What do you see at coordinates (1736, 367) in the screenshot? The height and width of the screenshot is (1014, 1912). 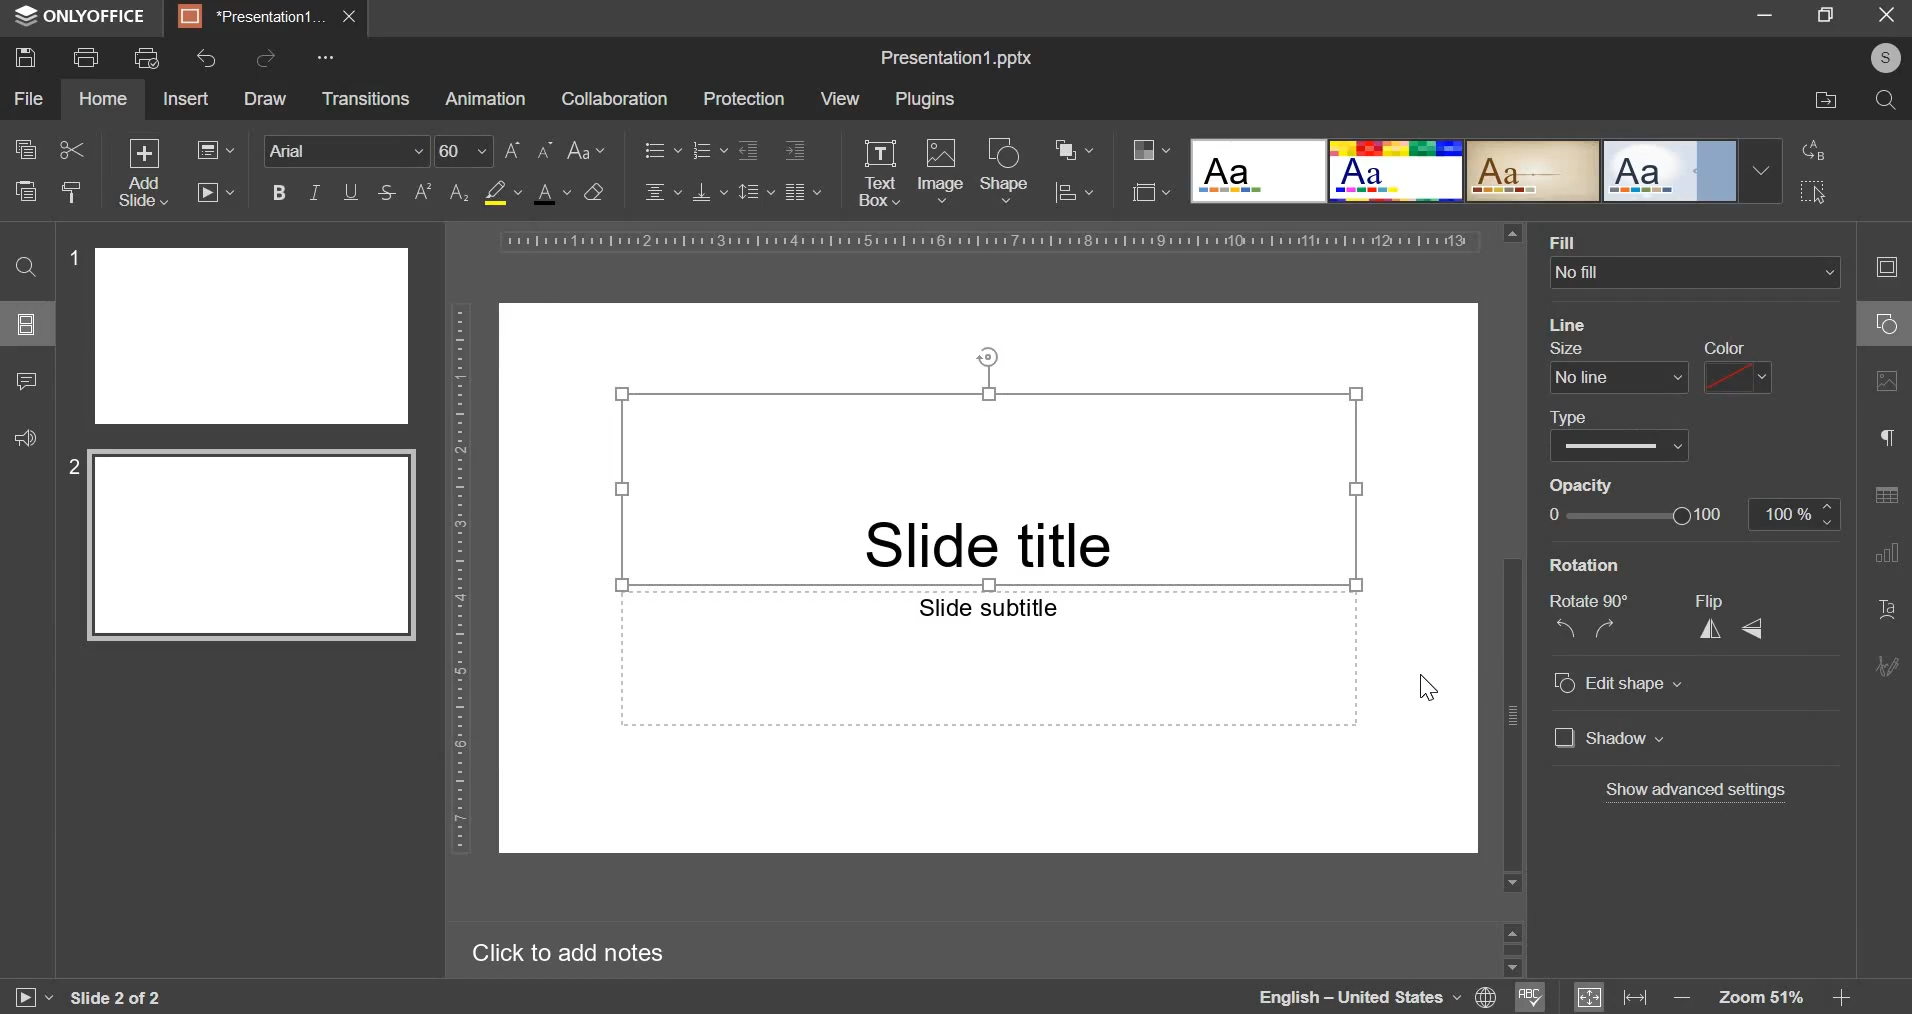 I see `color` at bounding box center [1736, 367].